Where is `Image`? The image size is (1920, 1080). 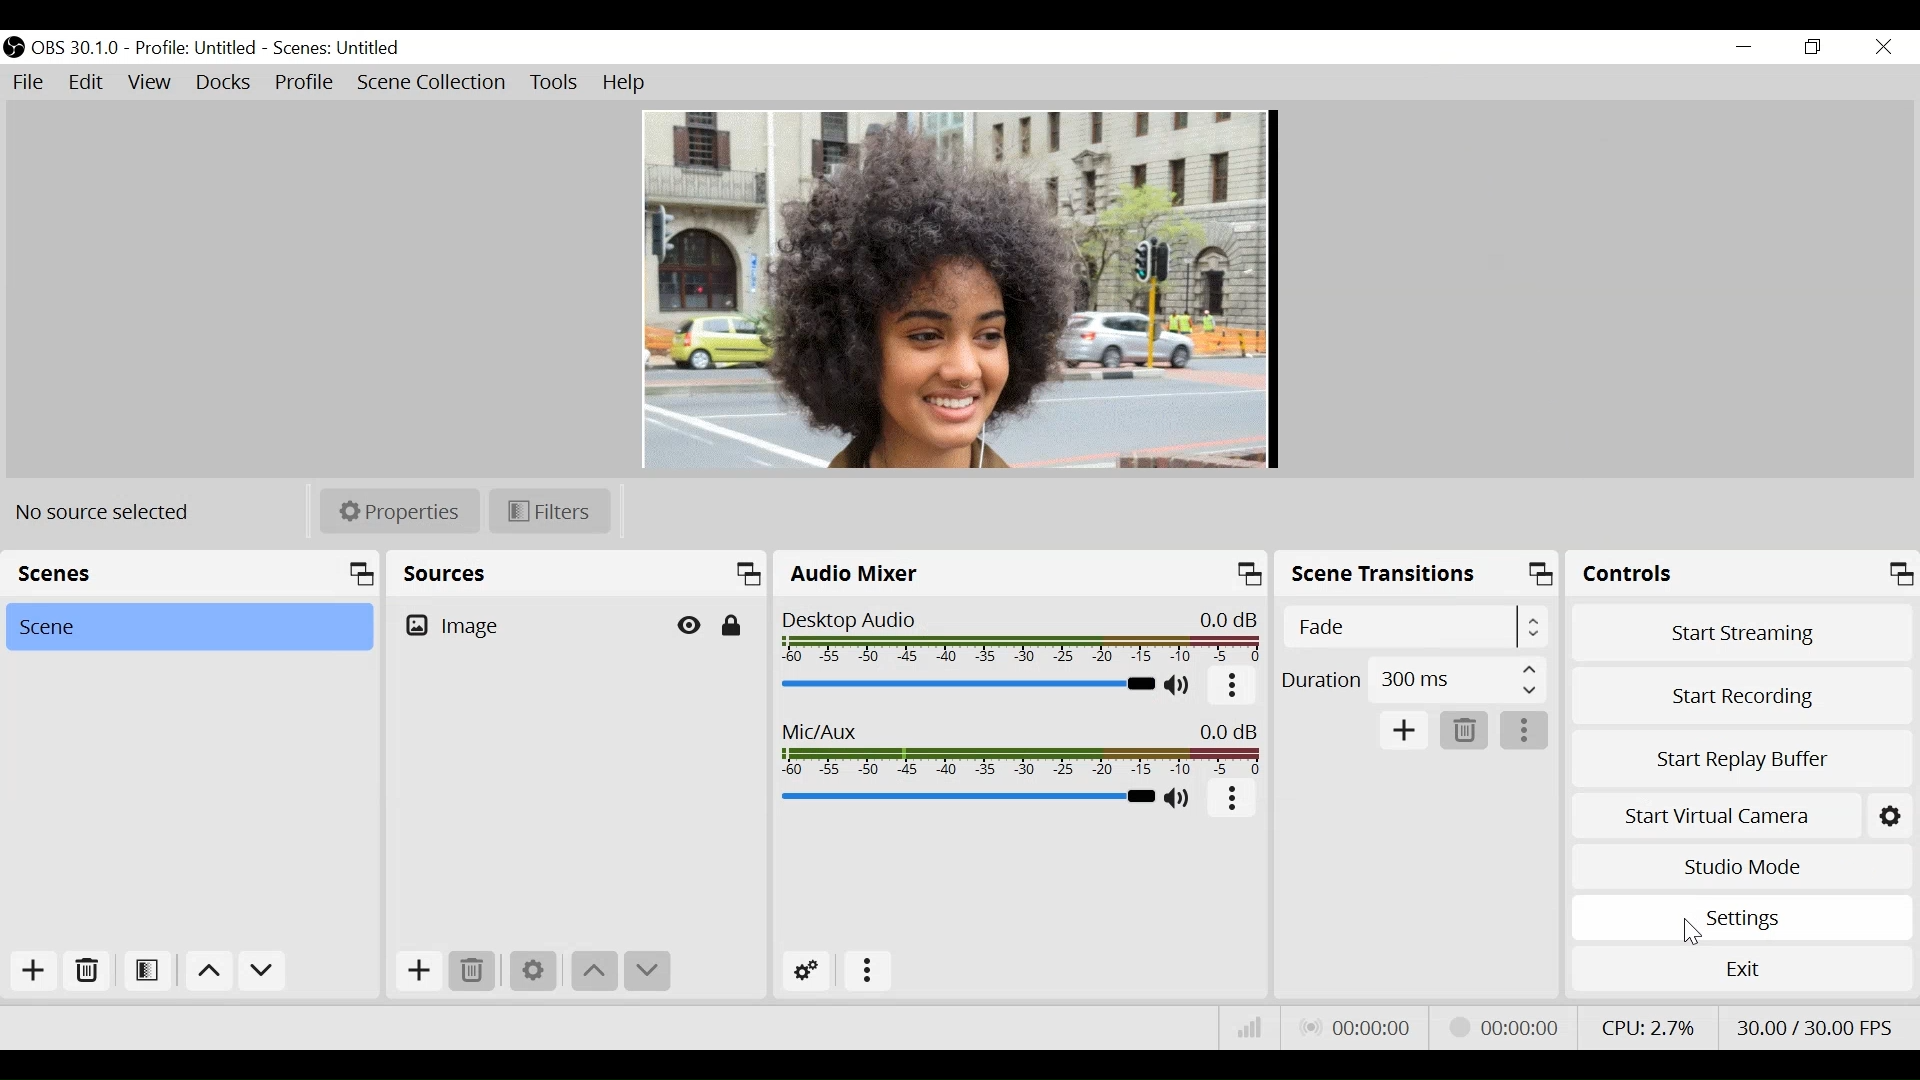
Image is located at coordinates (459, 627).